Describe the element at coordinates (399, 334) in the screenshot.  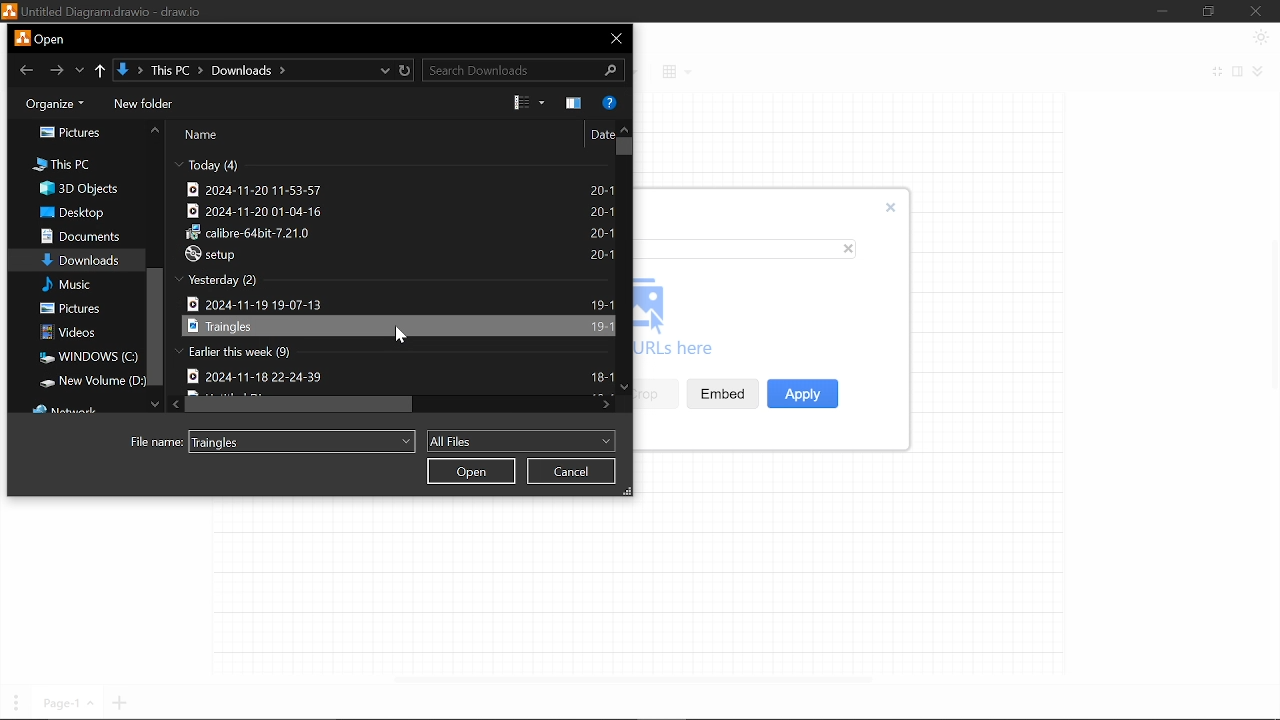
I see `cursor` at that location.